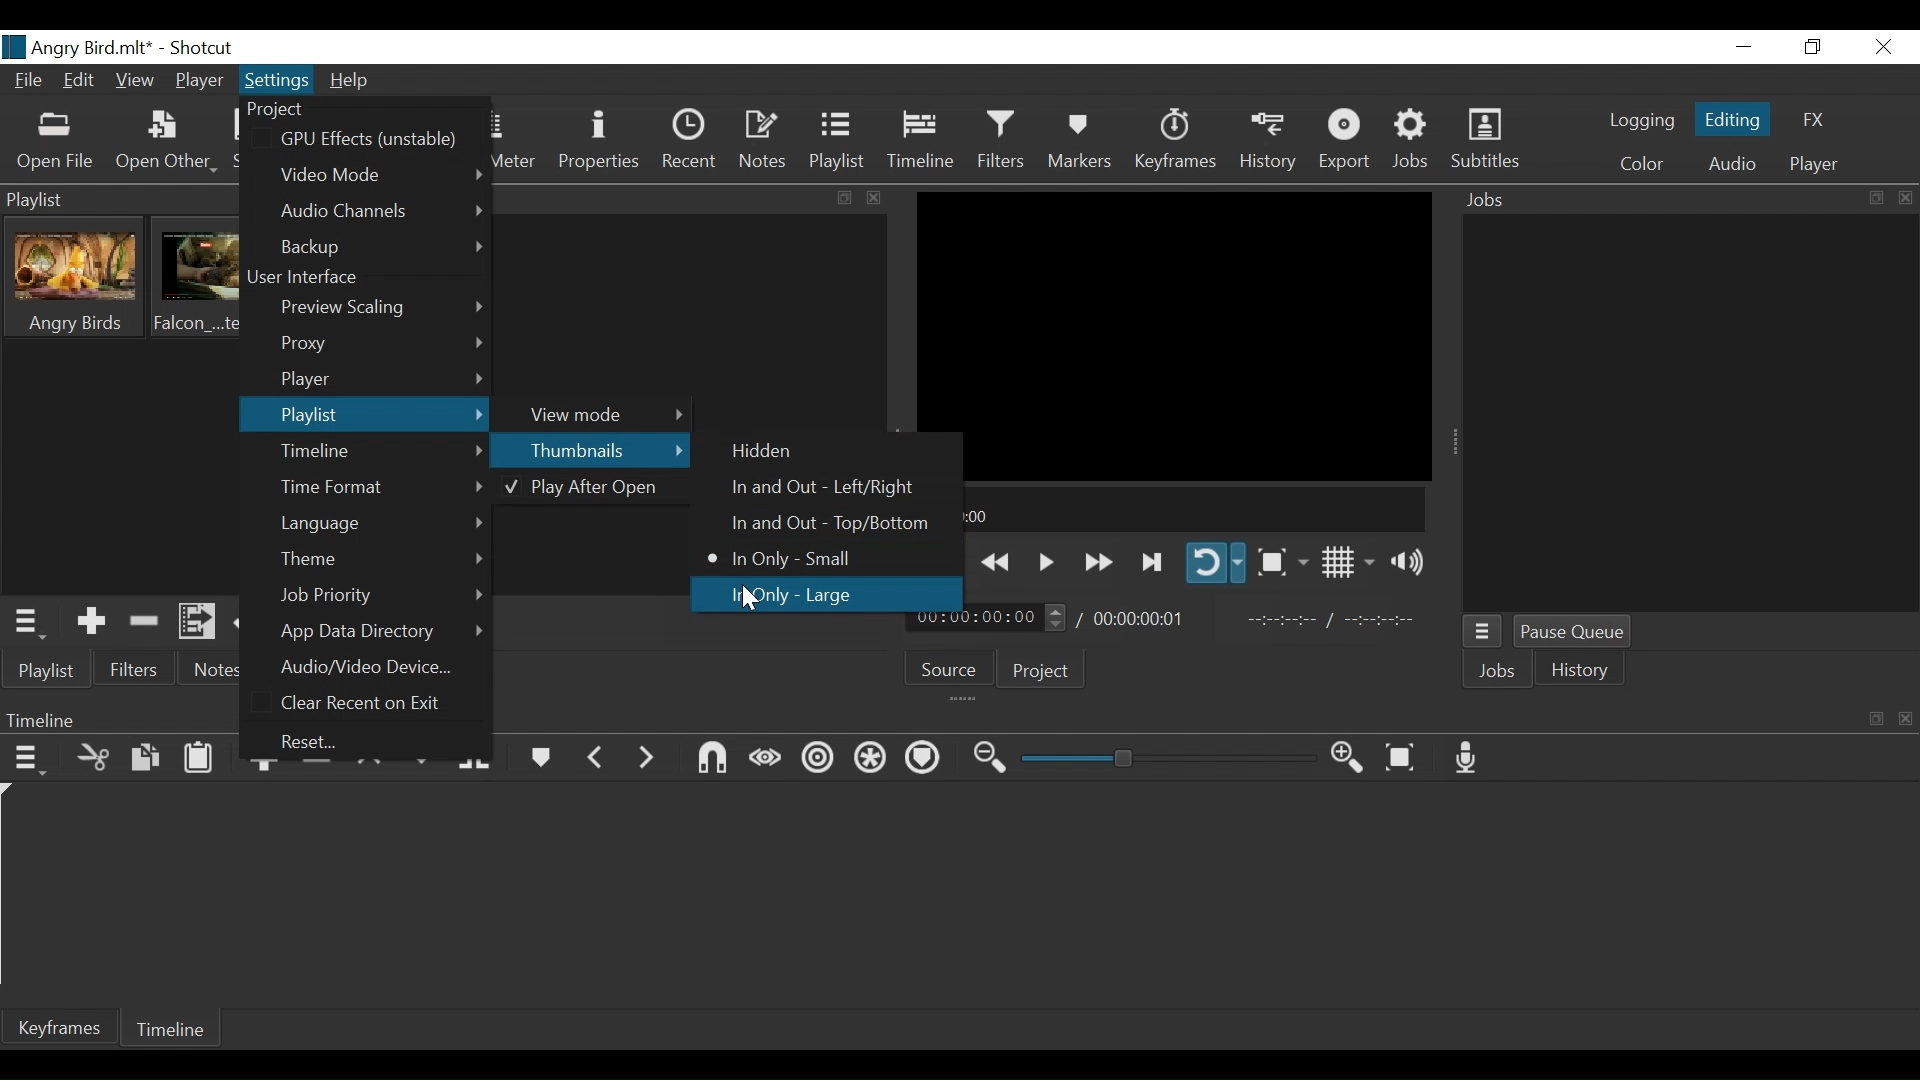 This screenshot has height=1080, width=1920. What do you see at coordinates (380, 345) in the screenshot?
I see `Proxy` at bounding box center [380, 345].